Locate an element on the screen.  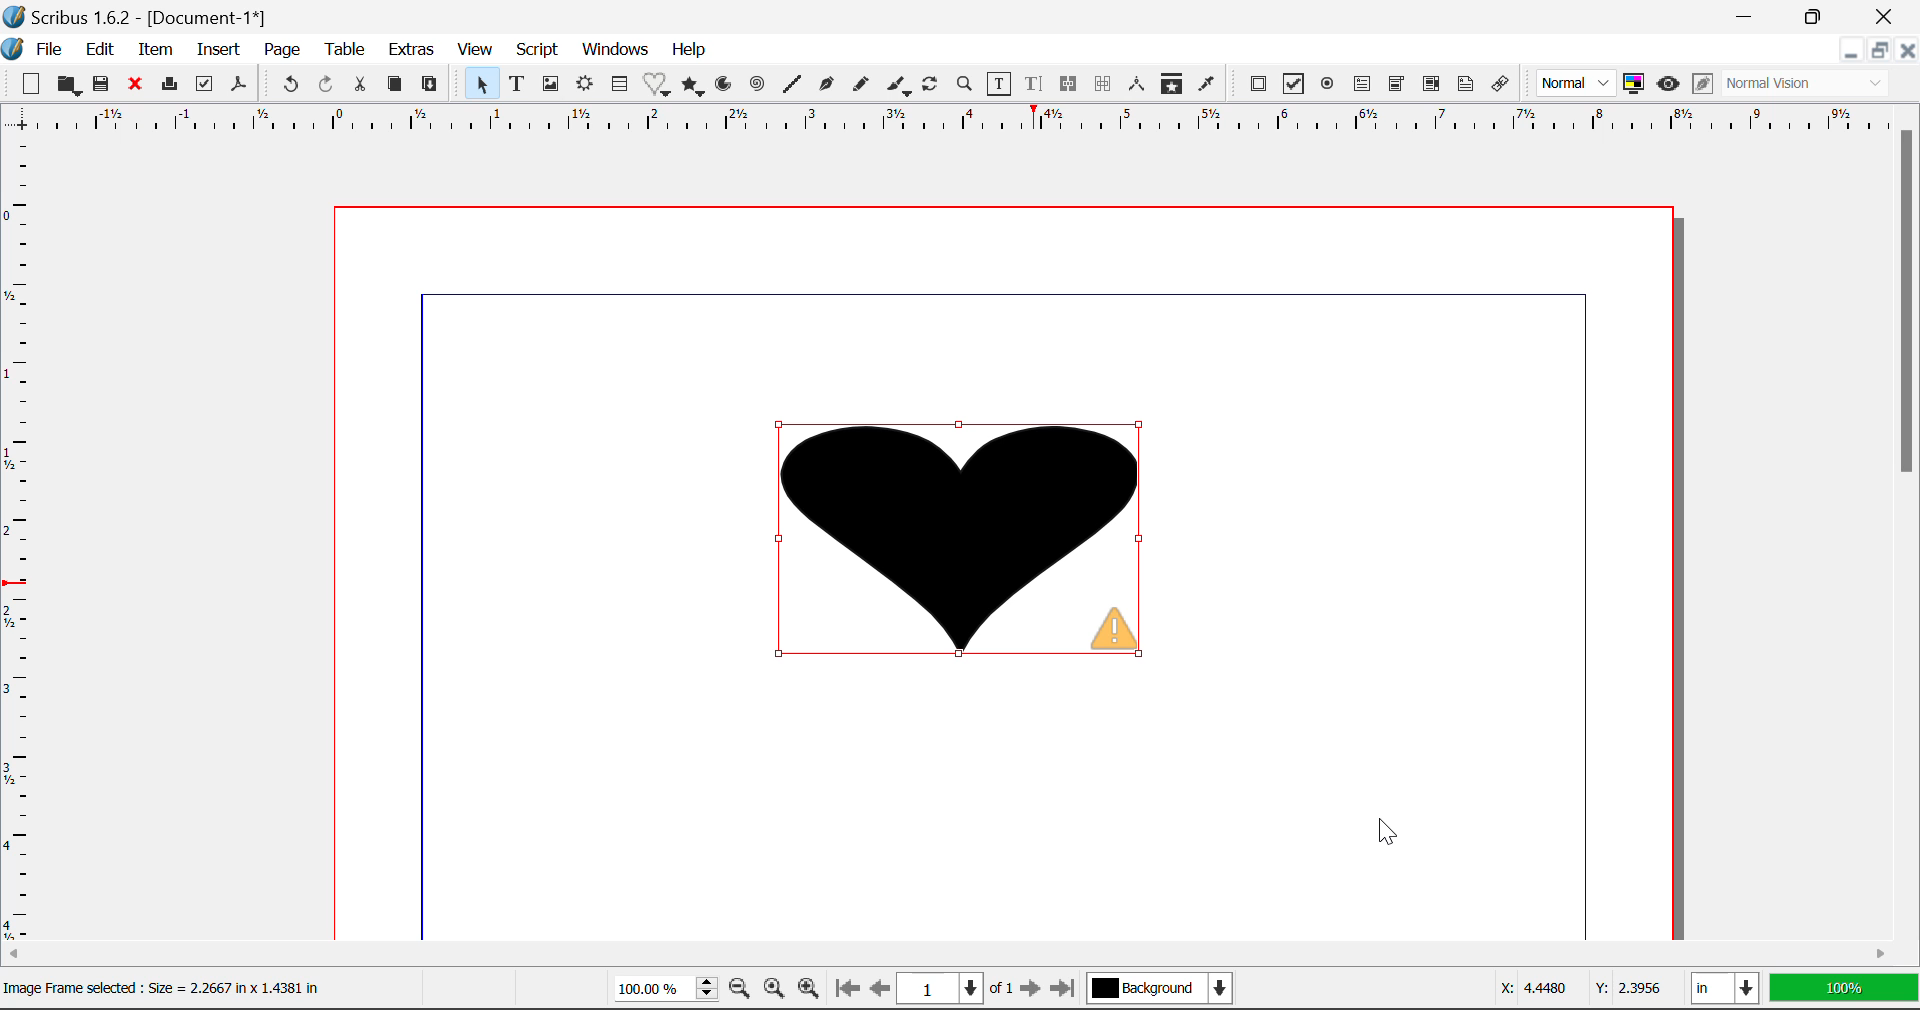
Minimize is located at coordinates (1823, 16).